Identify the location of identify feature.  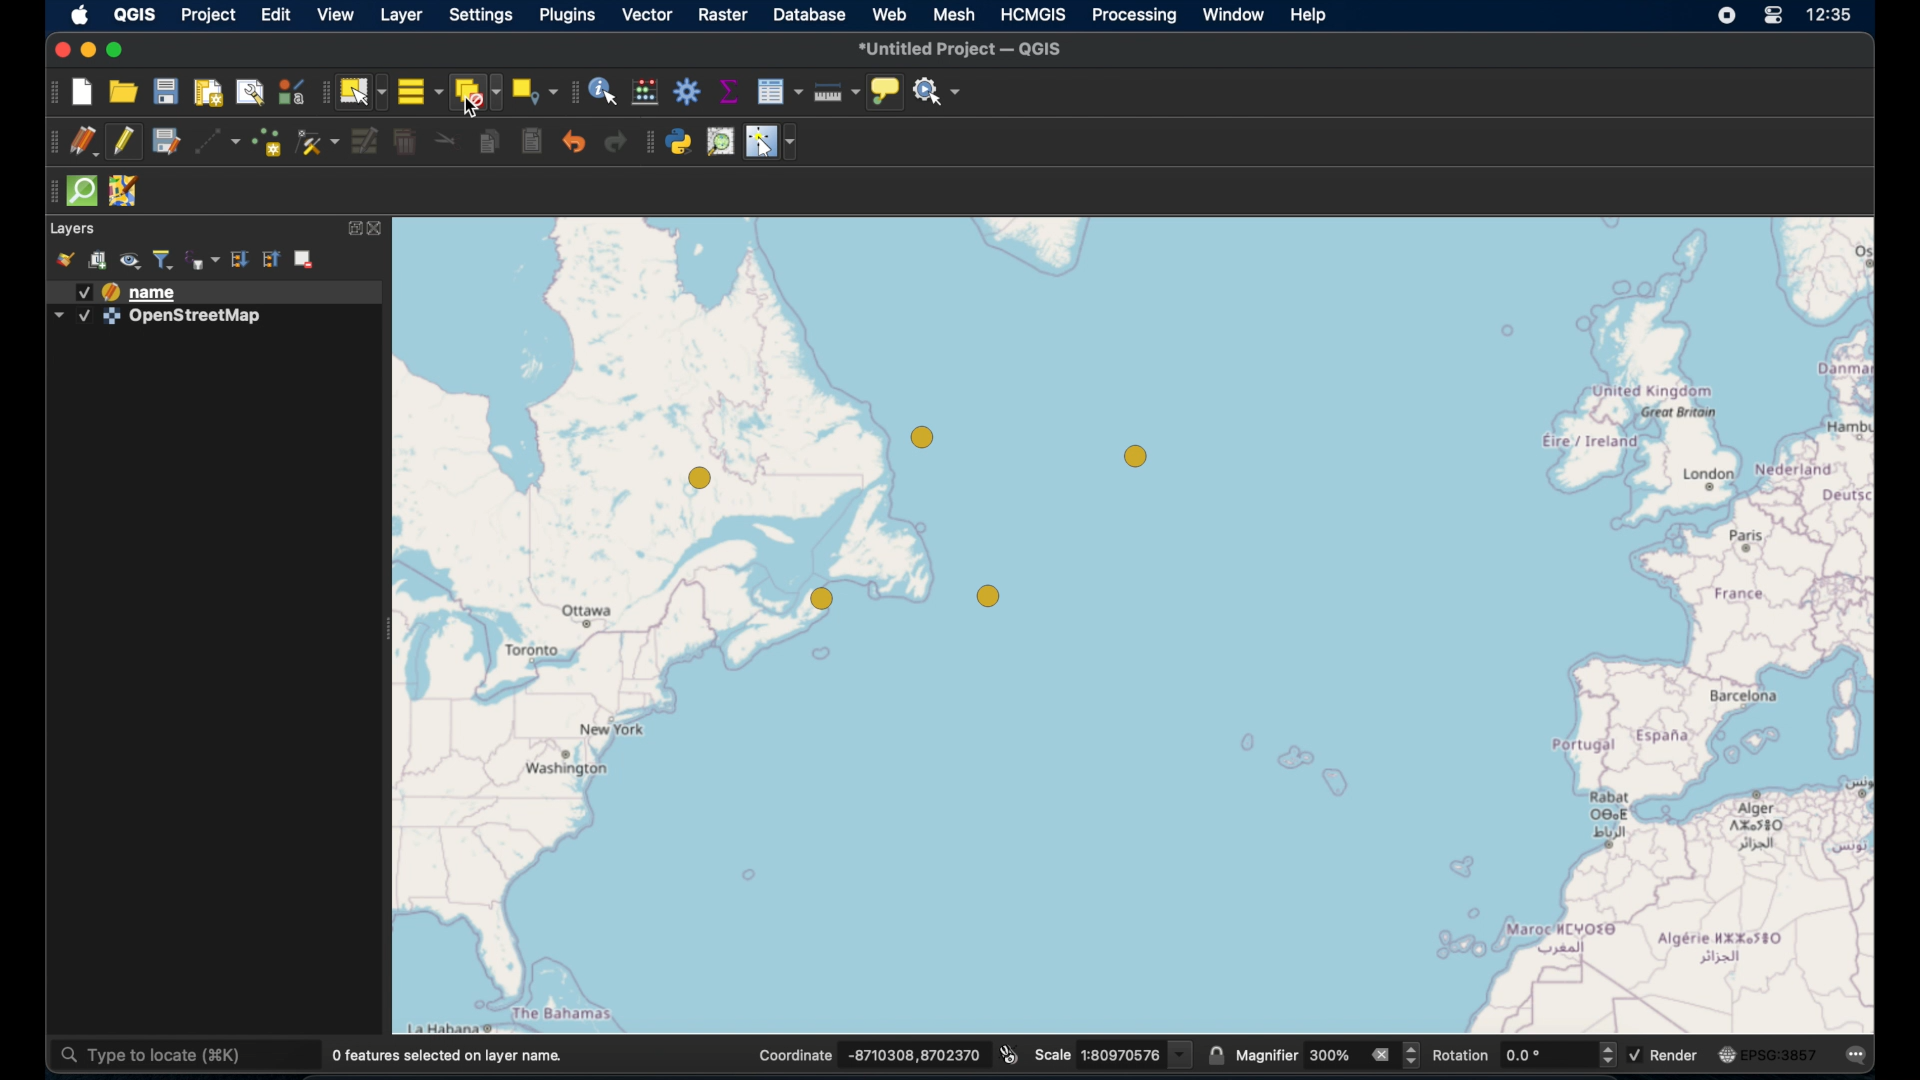
(603, 92).